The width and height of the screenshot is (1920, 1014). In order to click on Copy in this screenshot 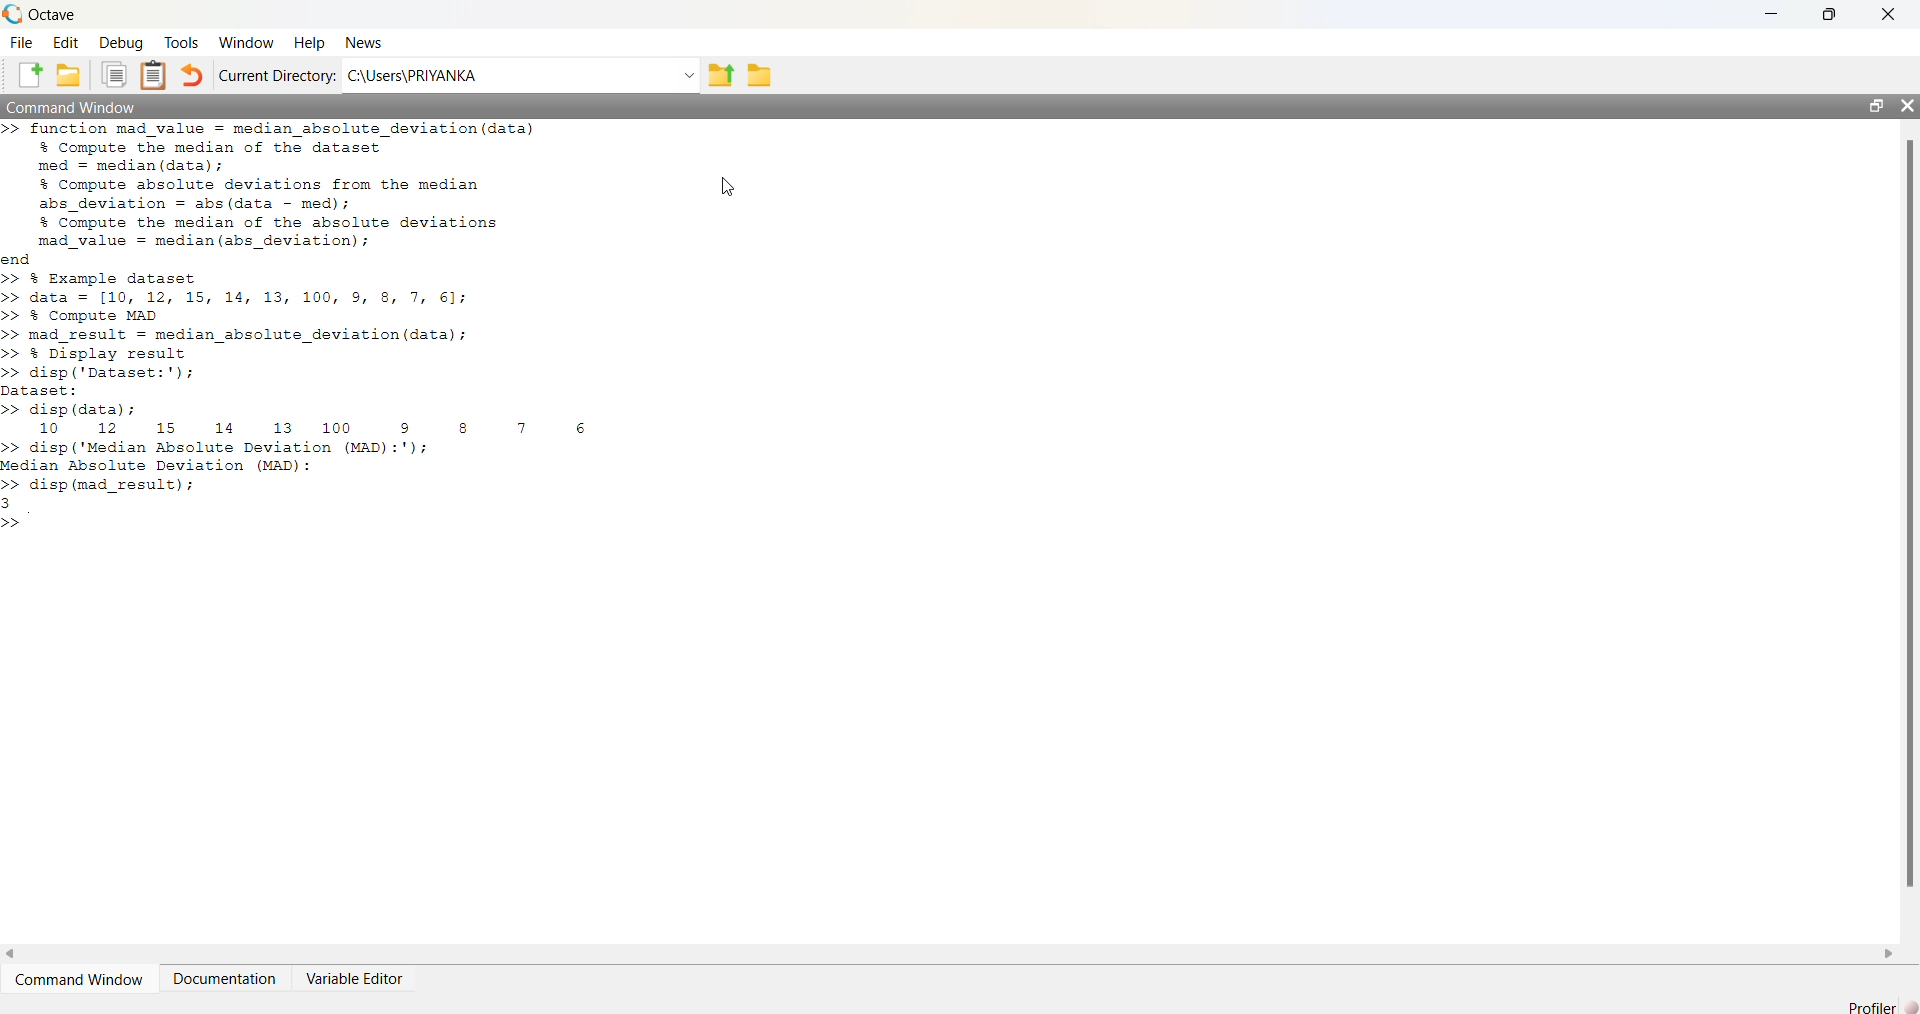, I will do `click(113, 75)`.